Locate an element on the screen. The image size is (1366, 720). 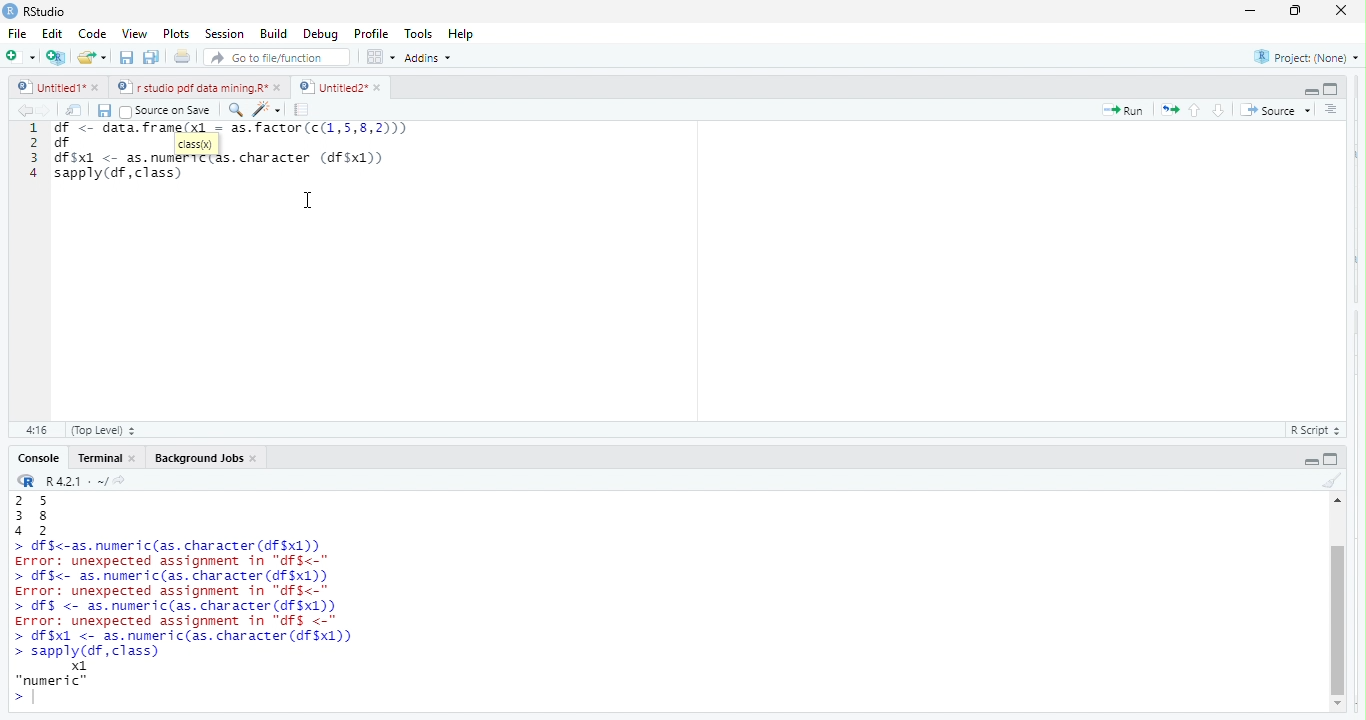
vertical scroll bar is located at coordinates (1340, 601).